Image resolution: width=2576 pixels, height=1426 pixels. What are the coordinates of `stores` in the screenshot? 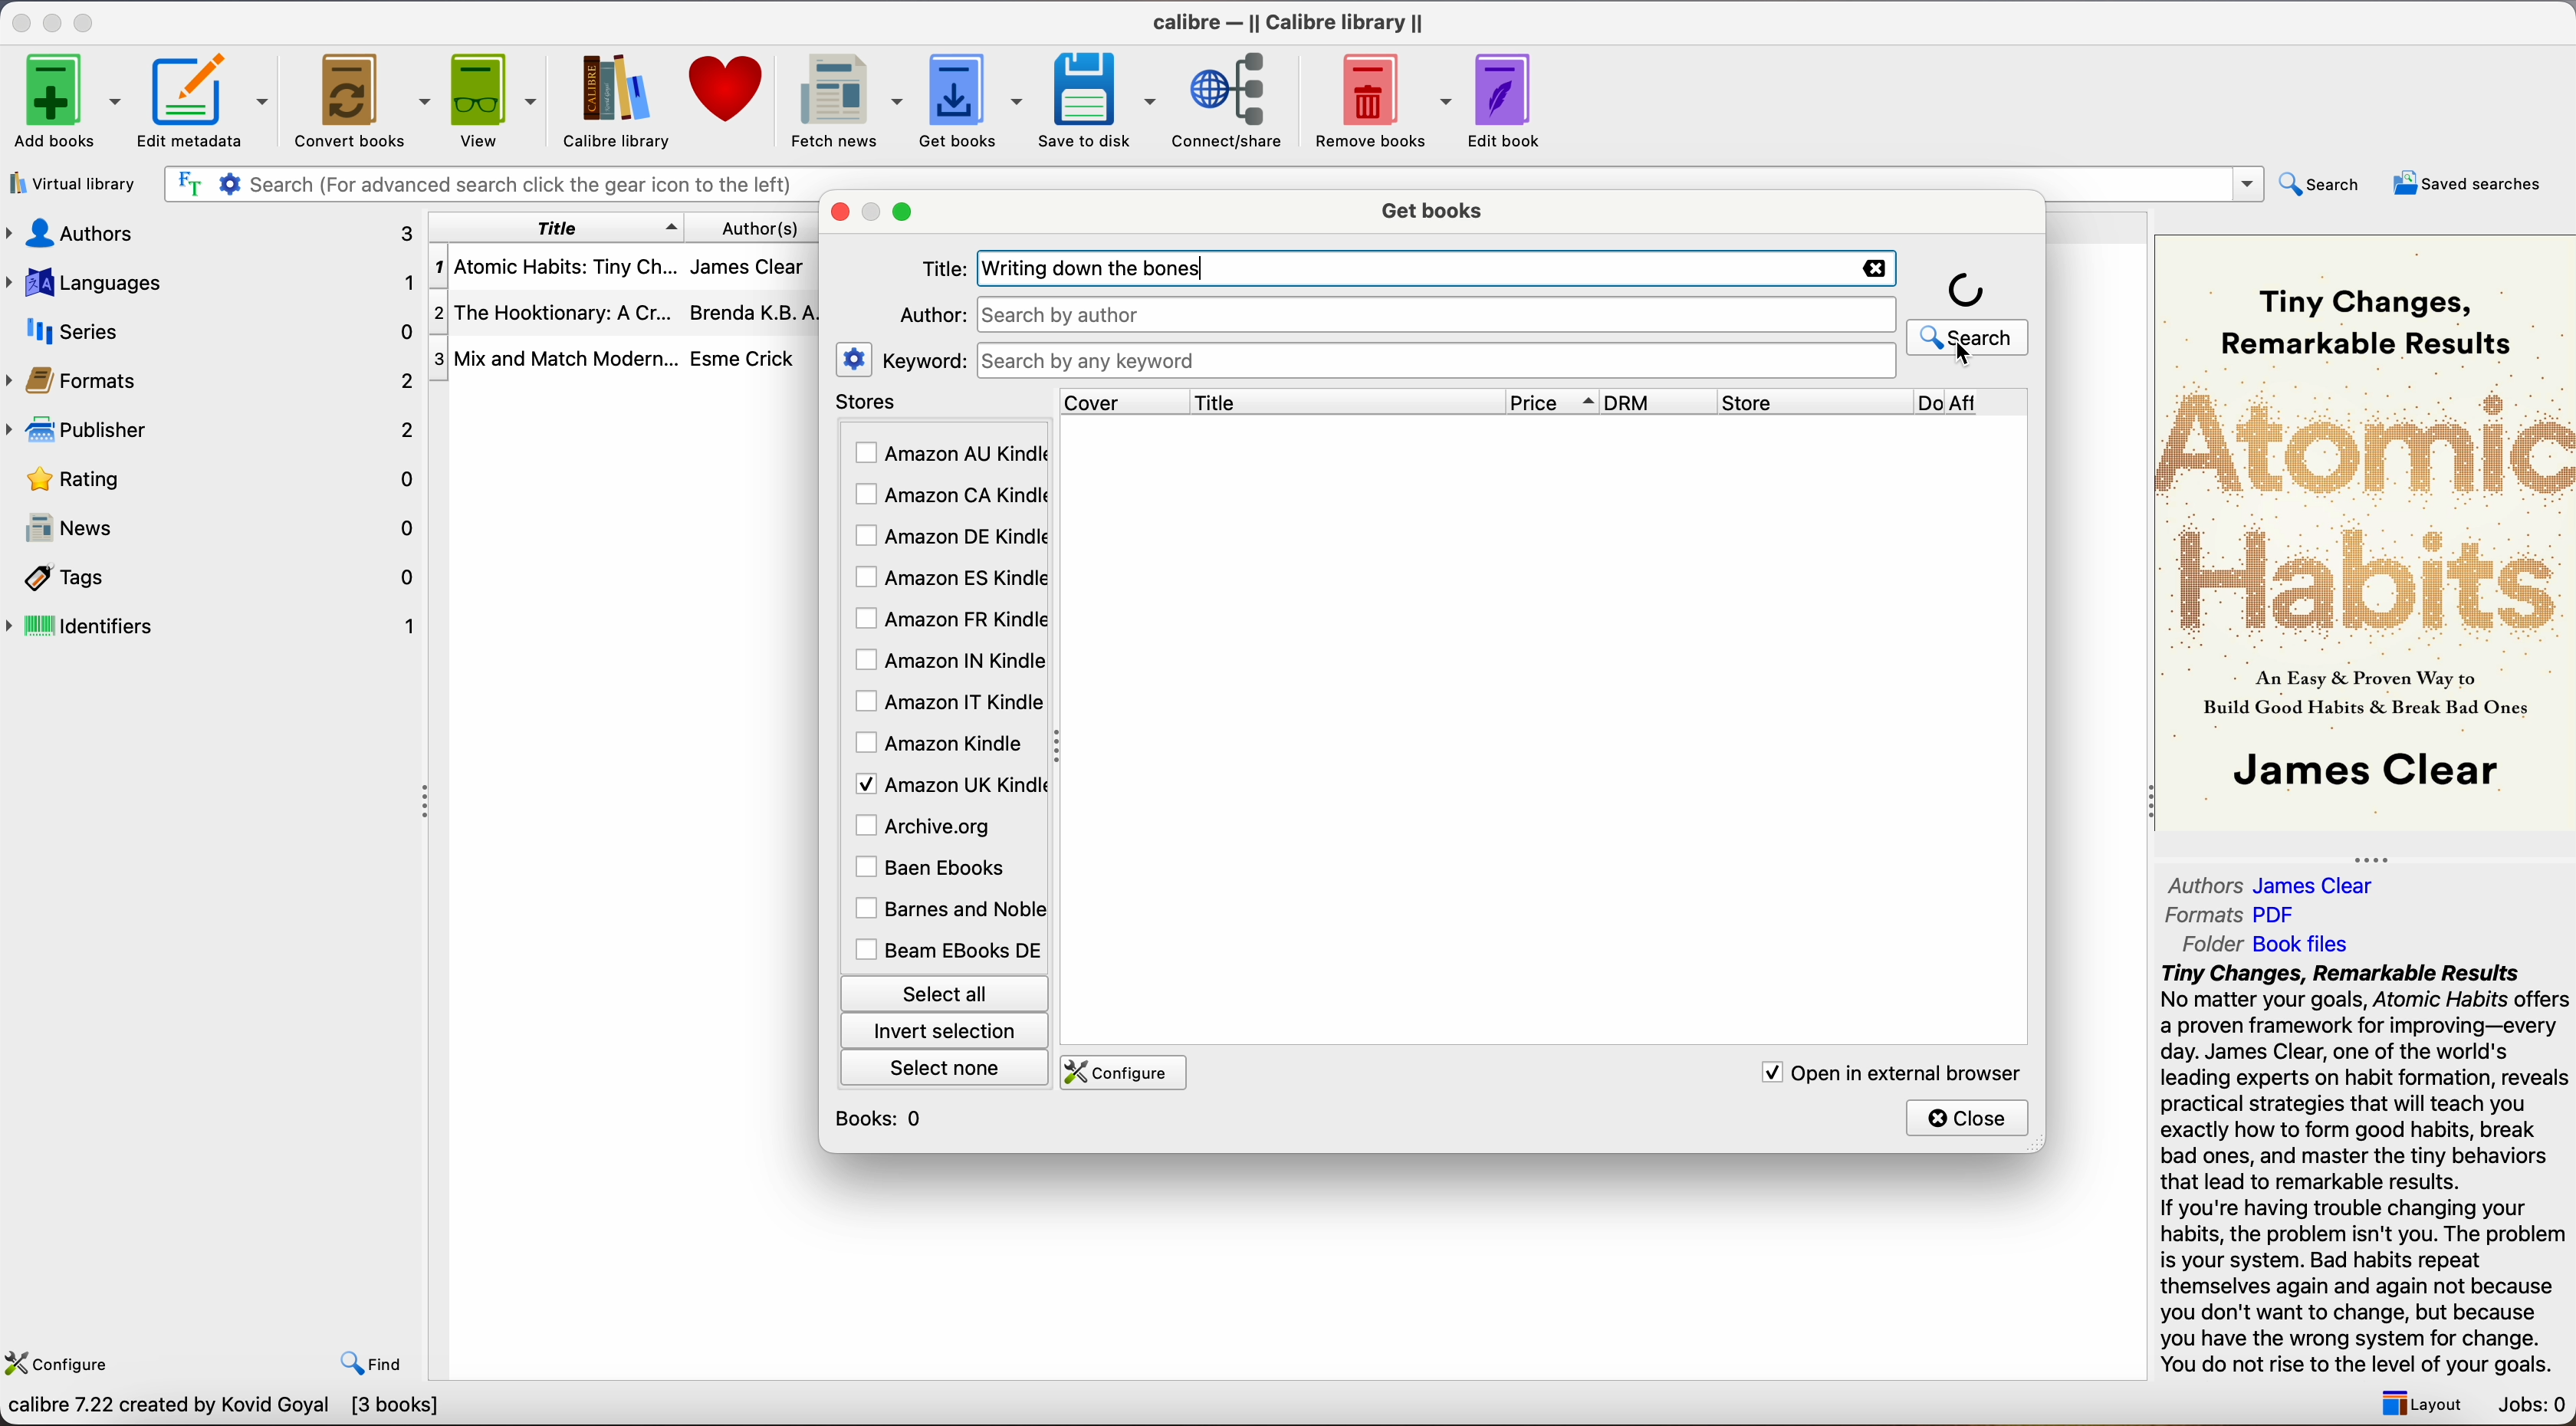 It's located at (942, 403).